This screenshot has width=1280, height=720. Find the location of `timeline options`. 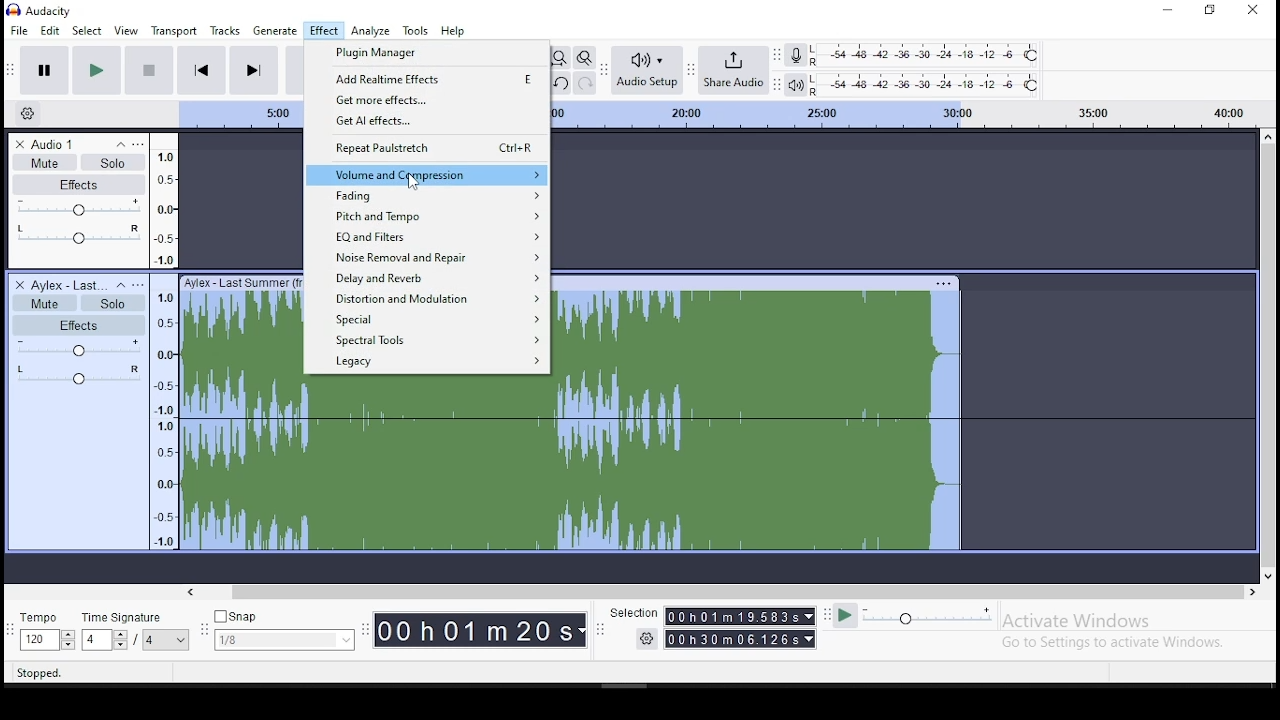

timeline options is located at coordinates (27, 114).